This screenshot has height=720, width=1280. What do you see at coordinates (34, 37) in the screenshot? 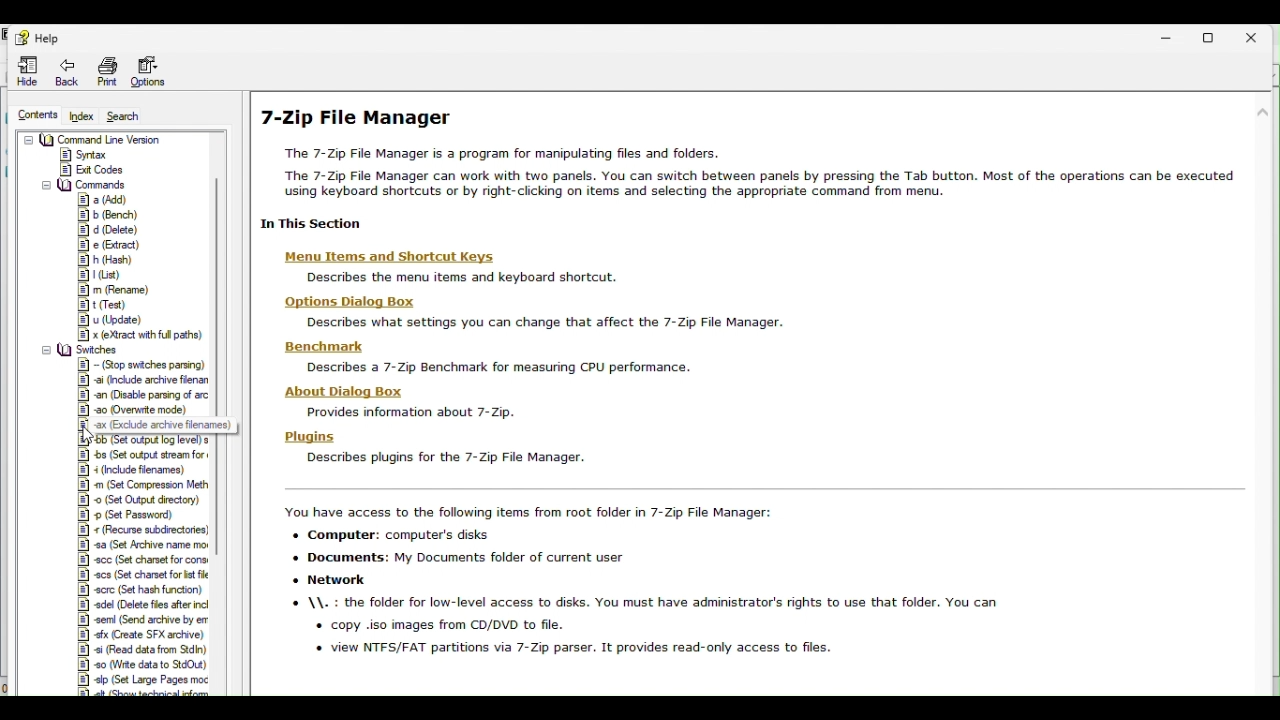
I see `Help ` at bounding box center [34, 37].